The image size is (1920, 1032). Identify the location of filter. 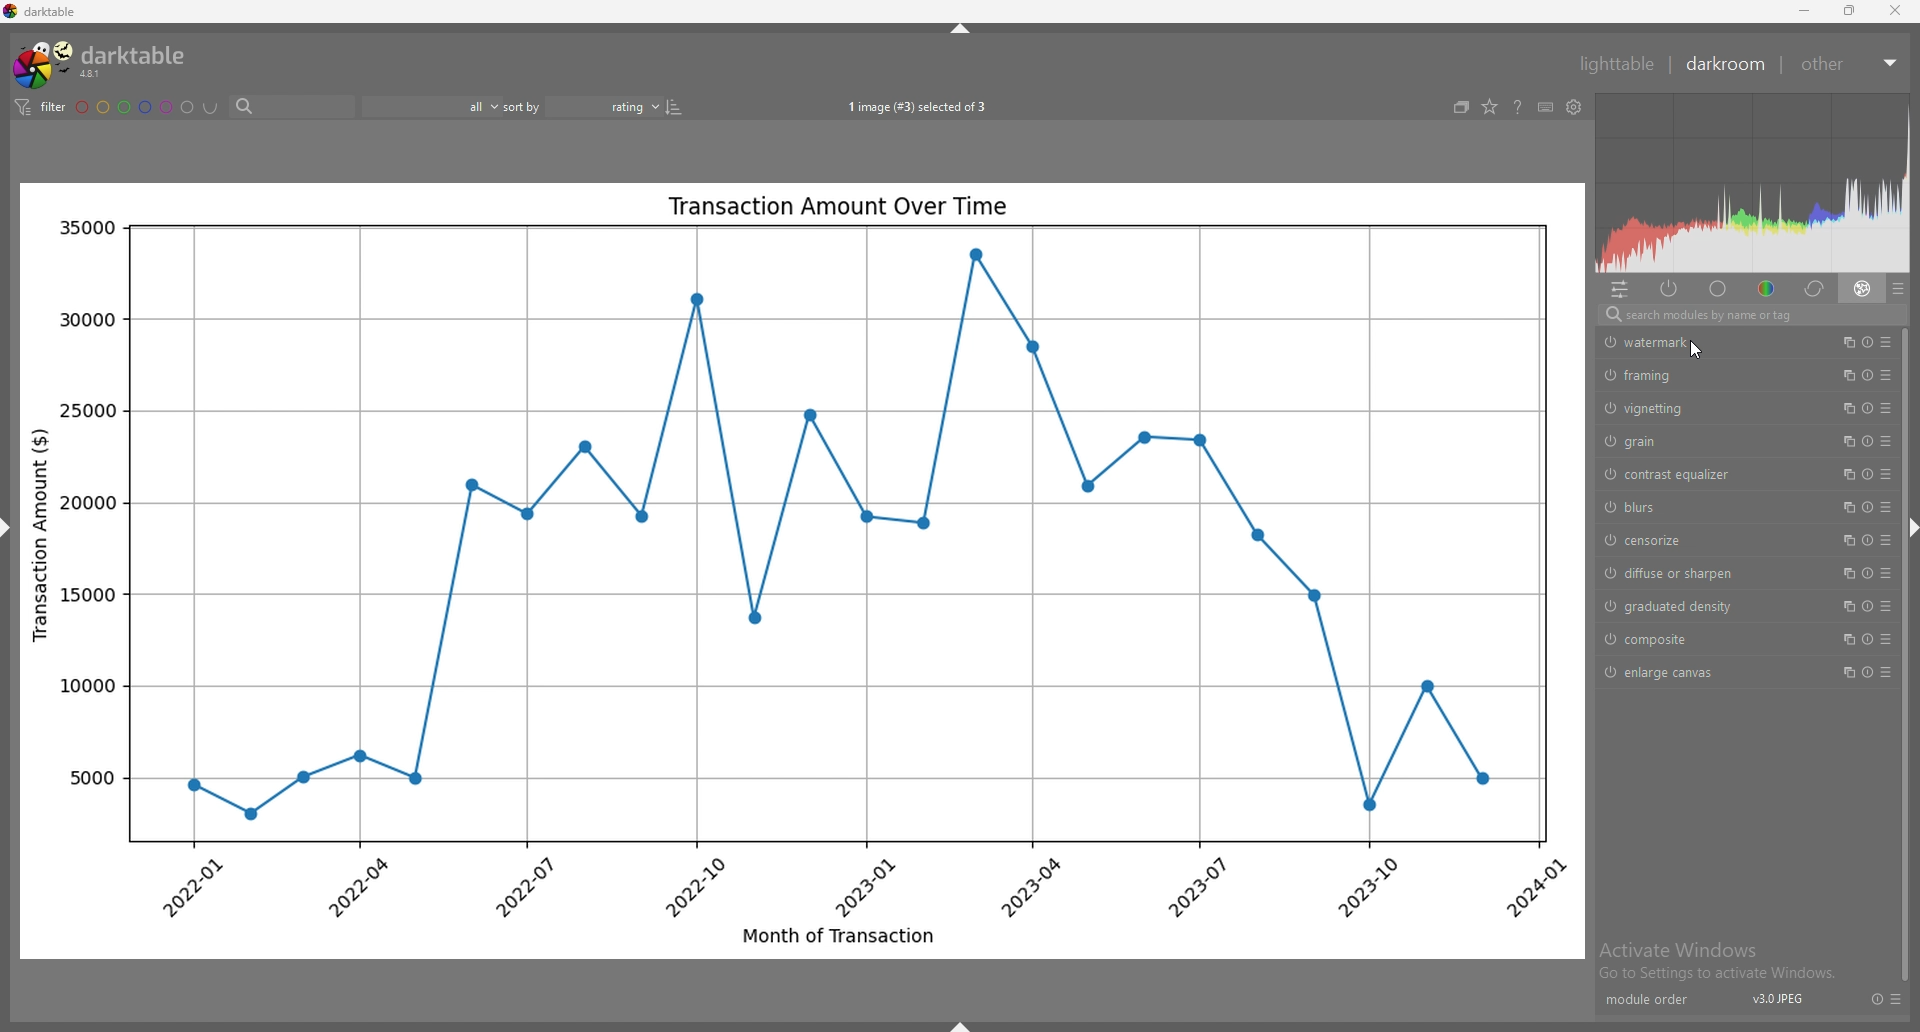
(43, 108).